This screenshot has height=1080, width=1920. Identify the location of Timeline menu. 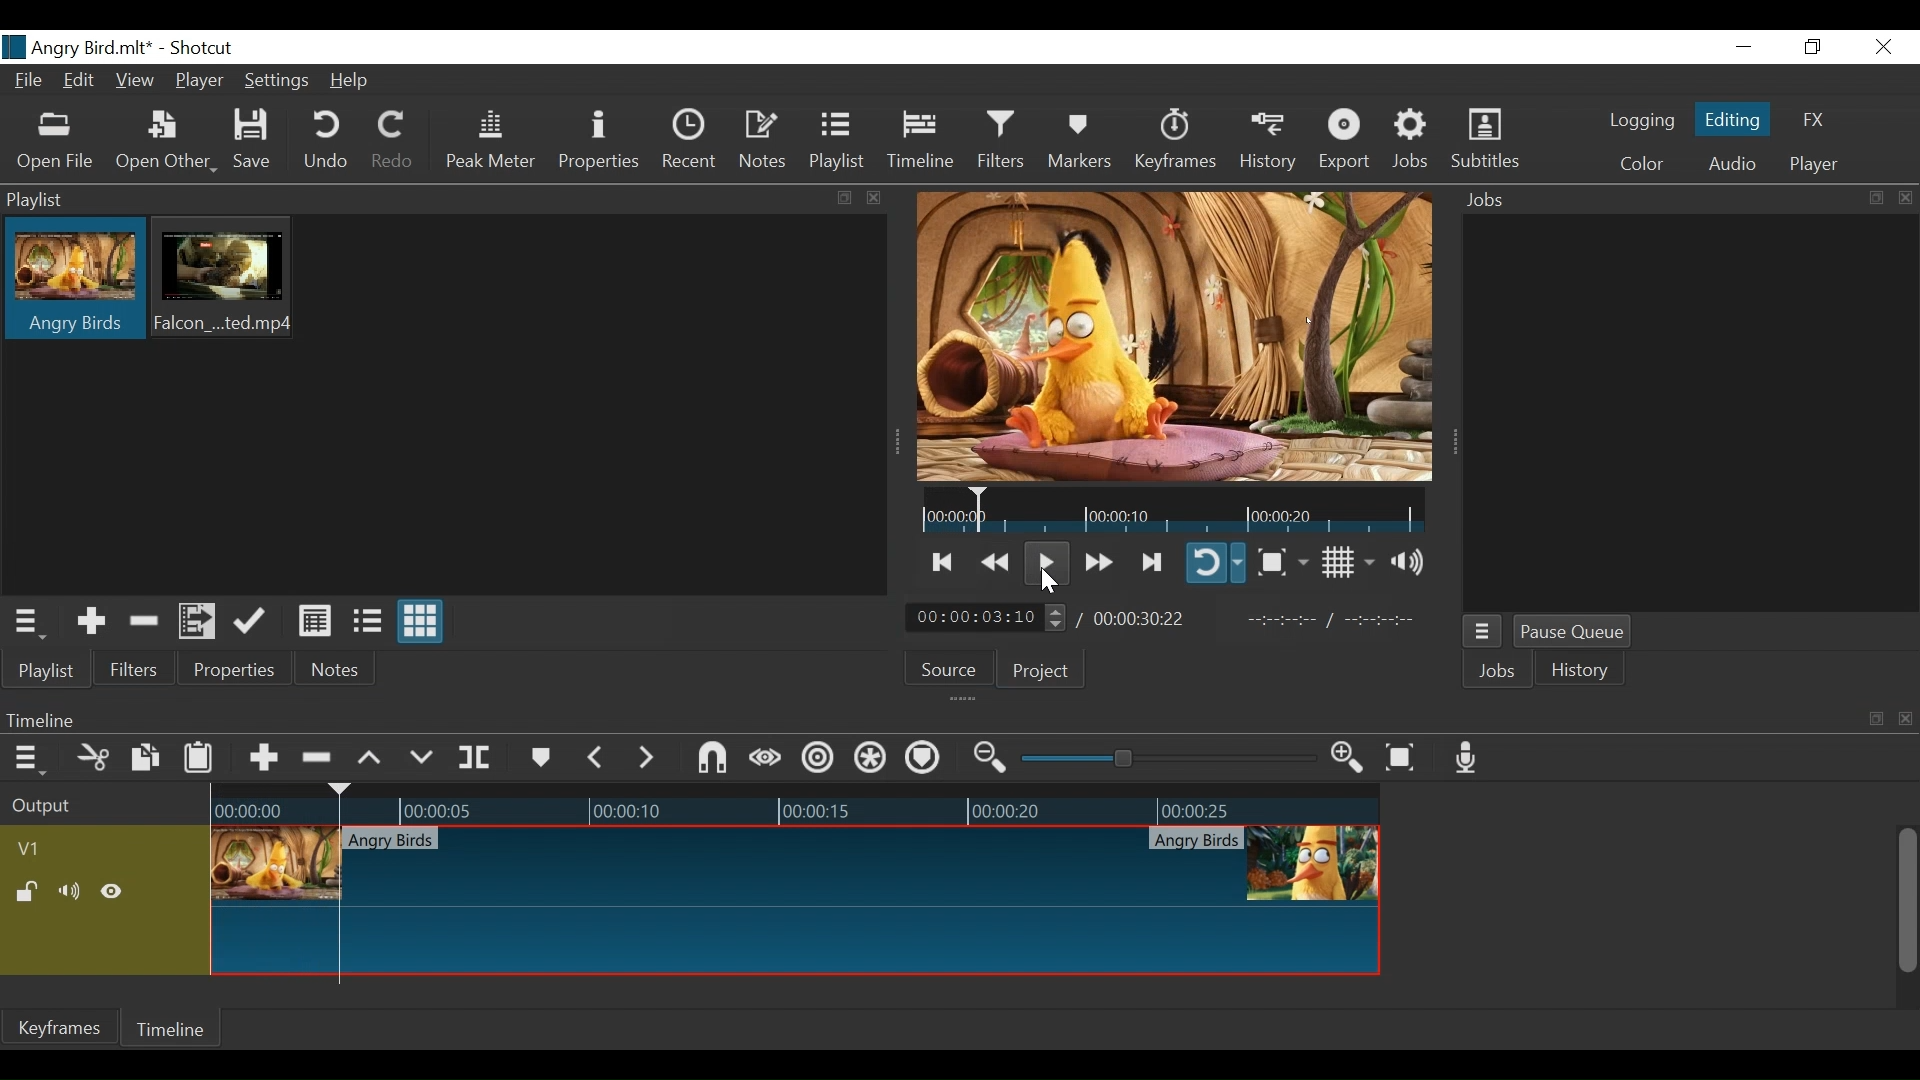
(27, 759).